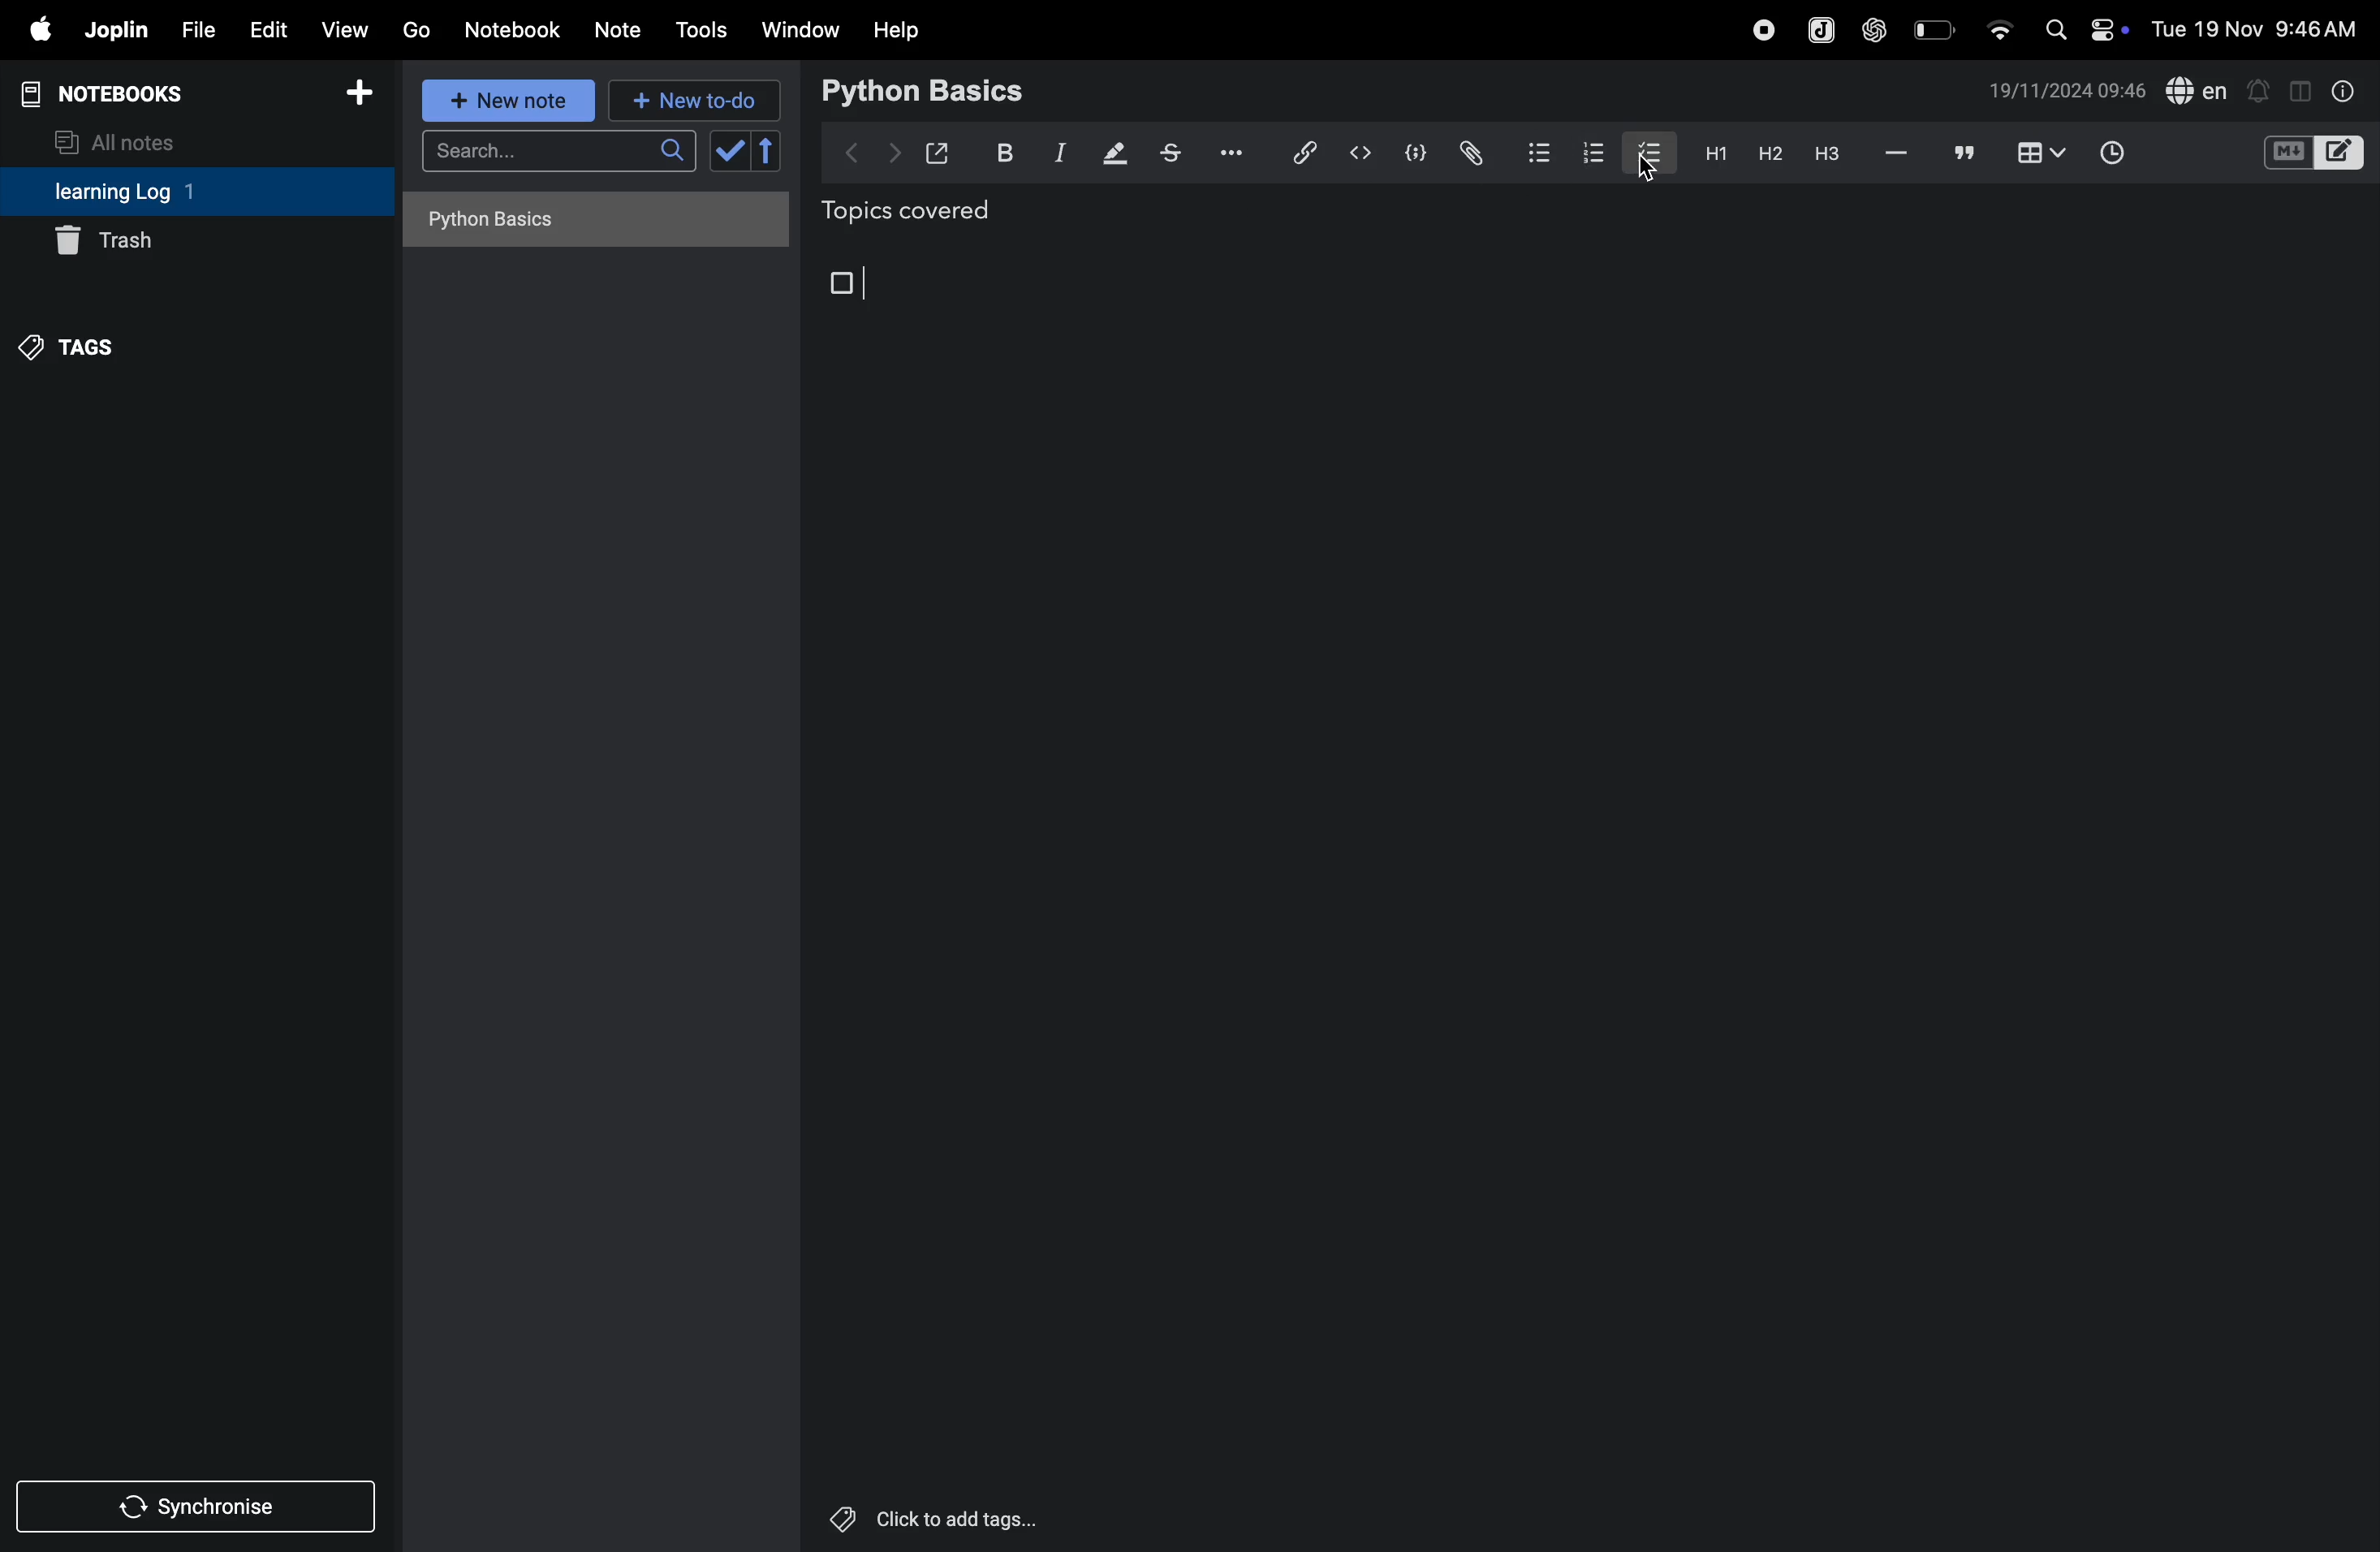 The width and height of the screenshot is (2380, 1552). Describe the element at coordinates (196, 239) in the screenshot. I see `trash` at that location.